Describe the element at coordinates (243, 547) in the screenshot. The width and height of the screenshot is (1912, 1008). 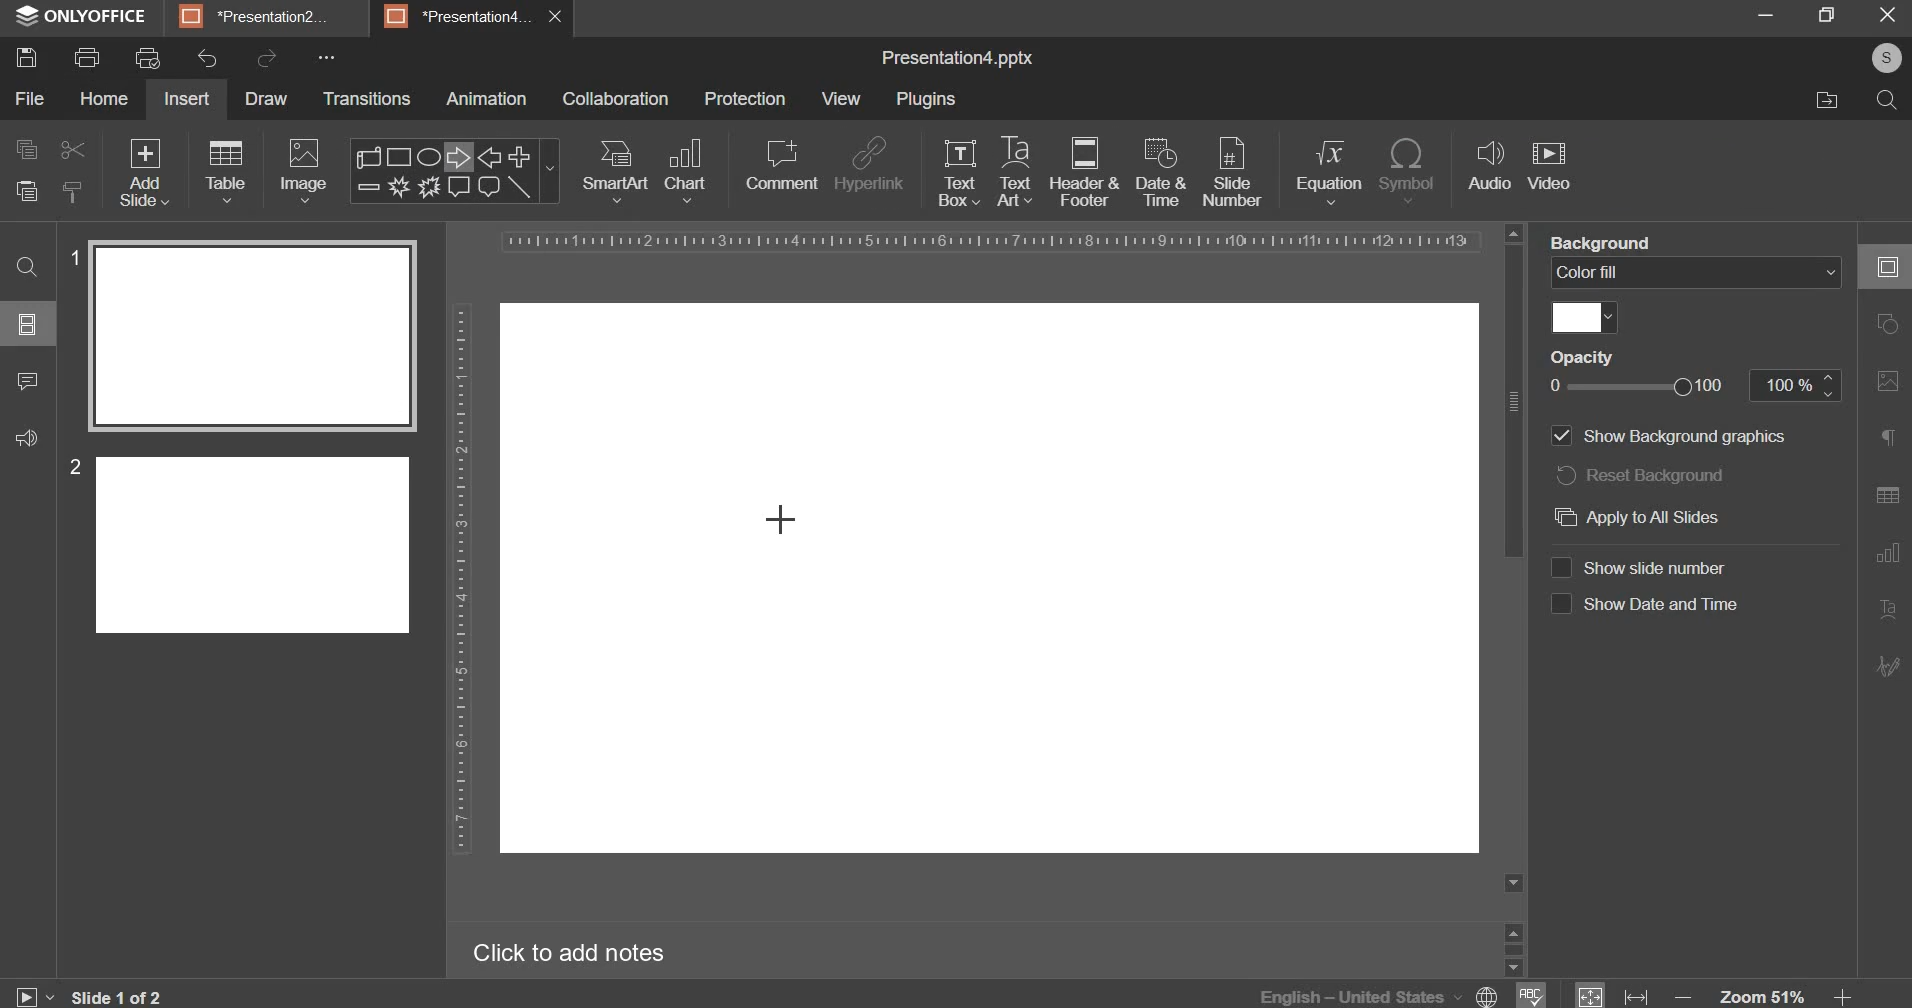
I see `slide 2` at that location.